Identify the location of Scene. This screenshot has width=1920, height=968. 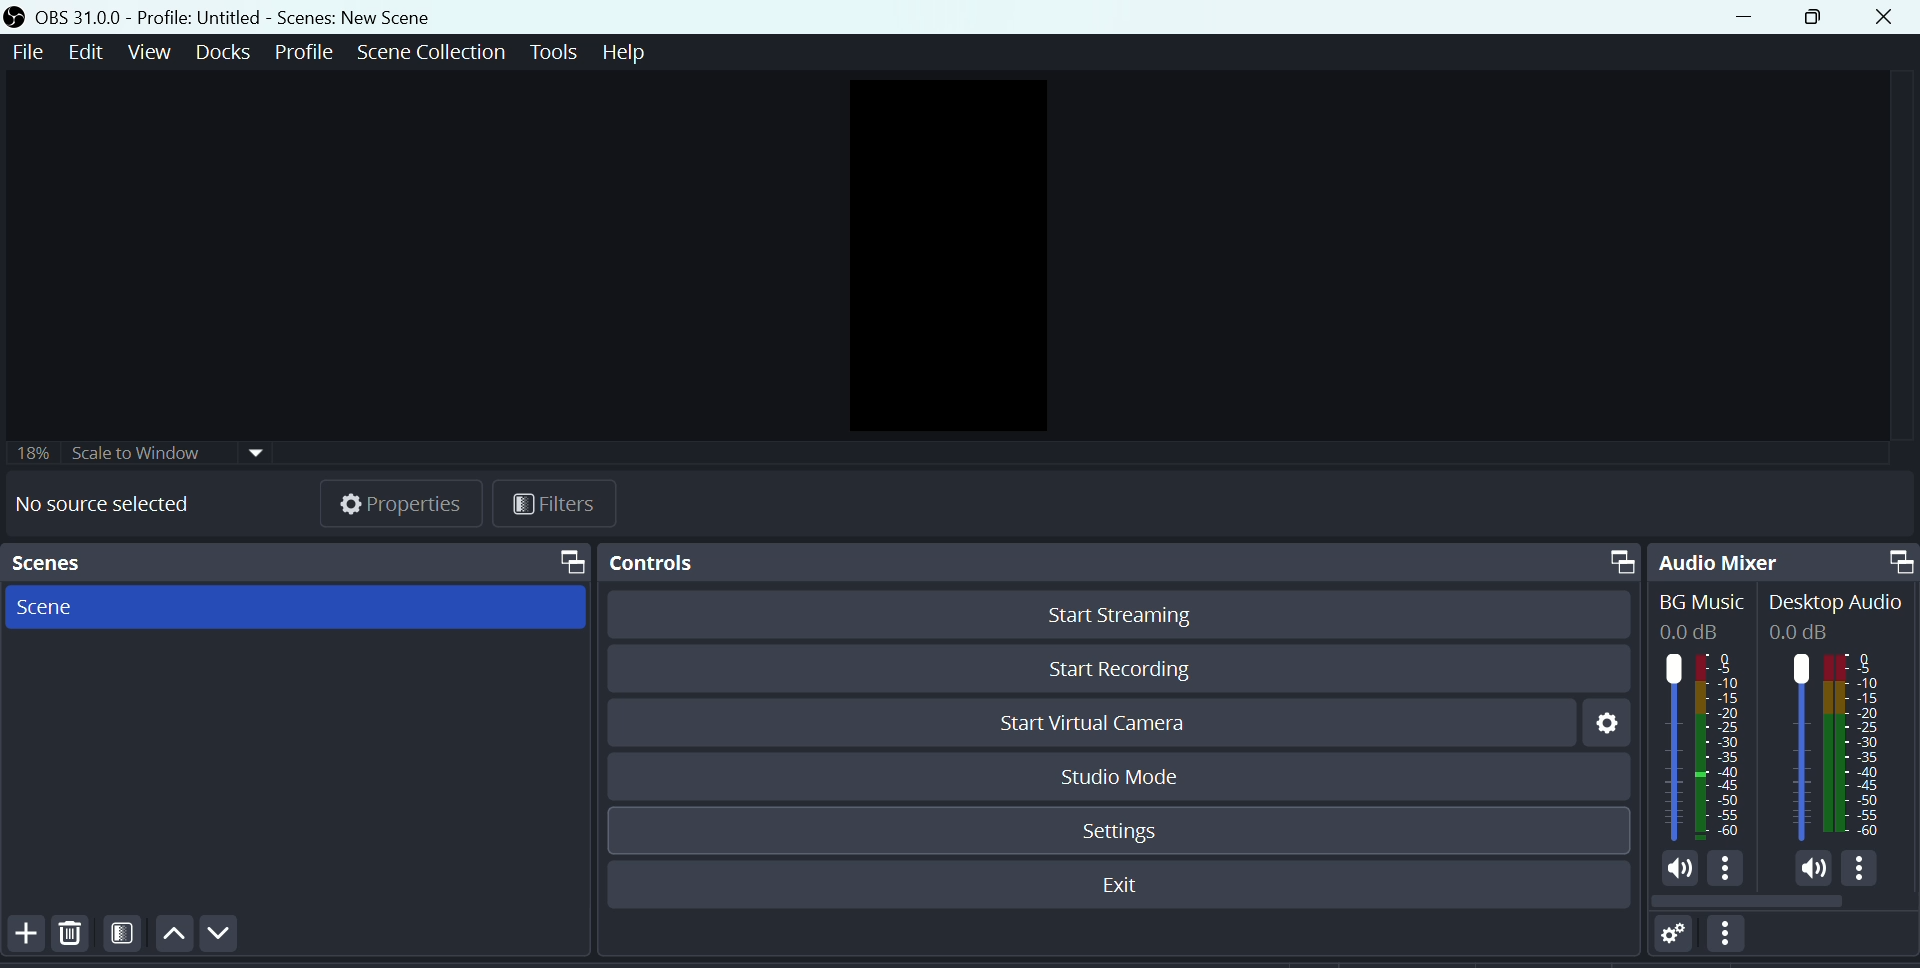
(43, 607).